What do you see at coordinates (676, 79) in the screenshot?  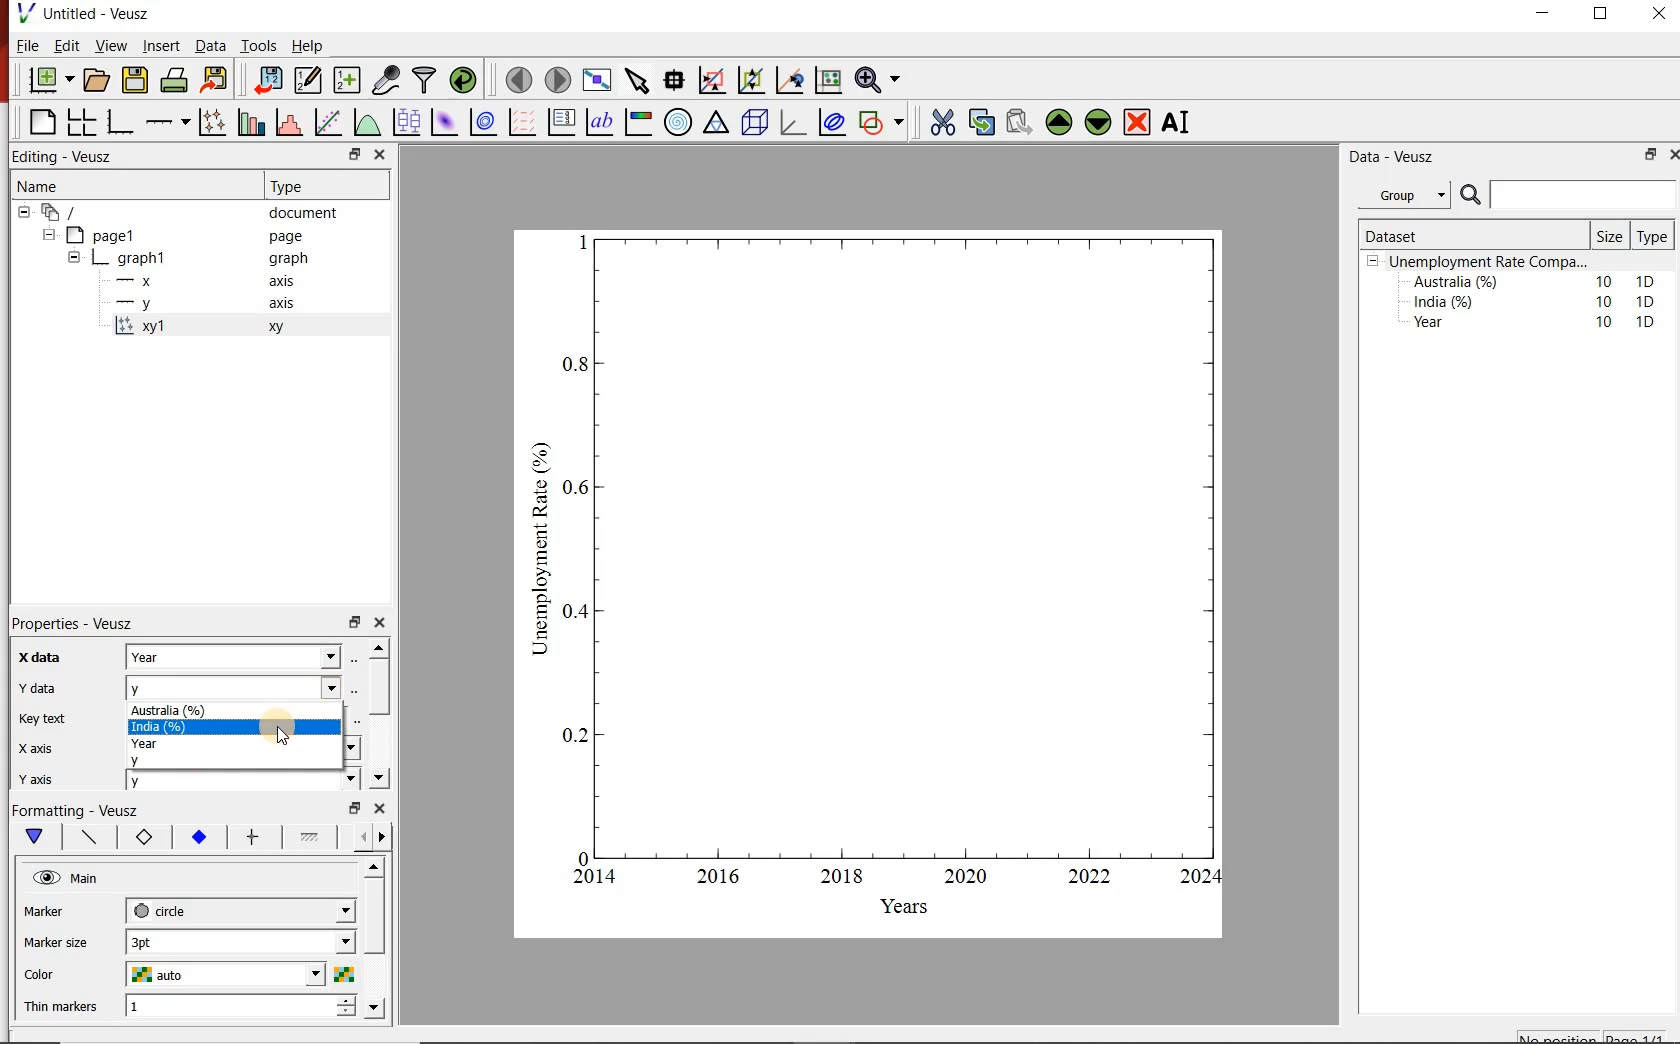 I see `read the data points` at bounding box center [676, 79].